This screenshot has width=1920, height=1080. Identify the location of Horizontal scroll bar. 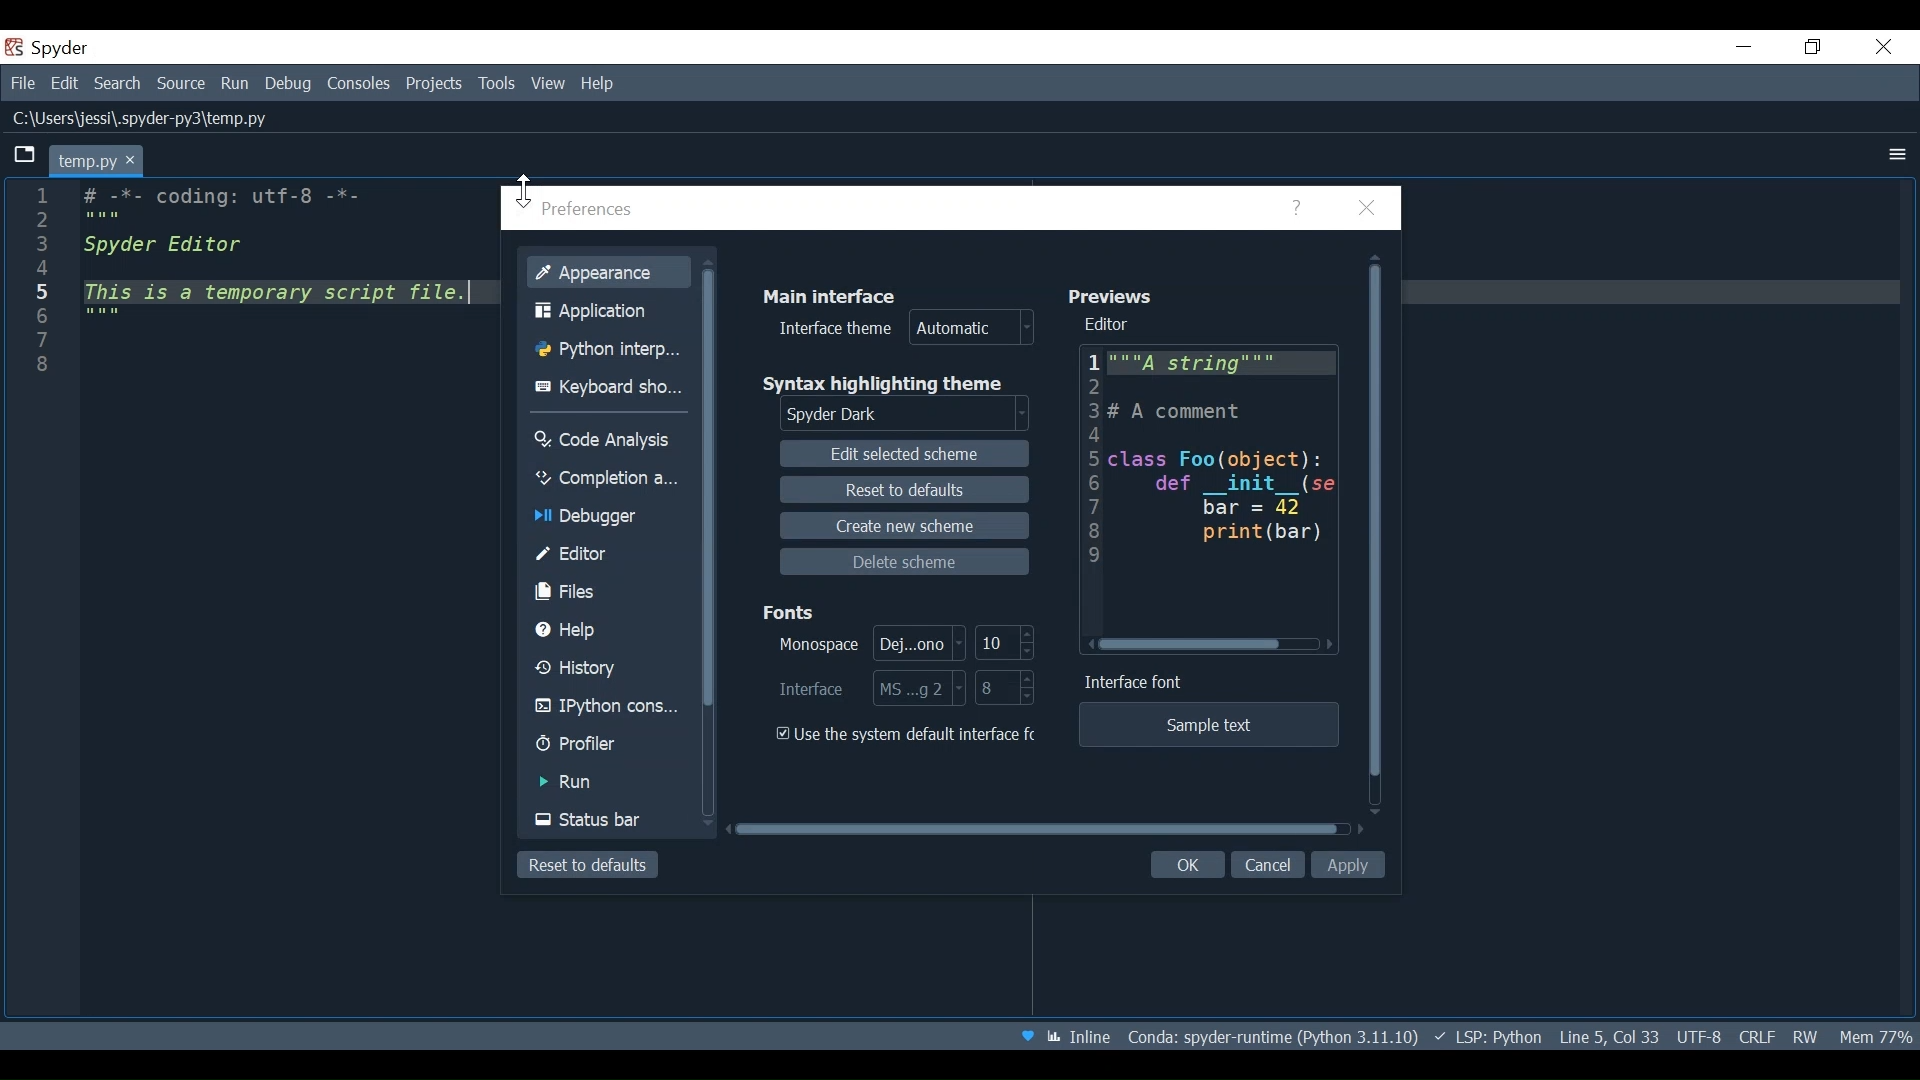
(1192, 646).